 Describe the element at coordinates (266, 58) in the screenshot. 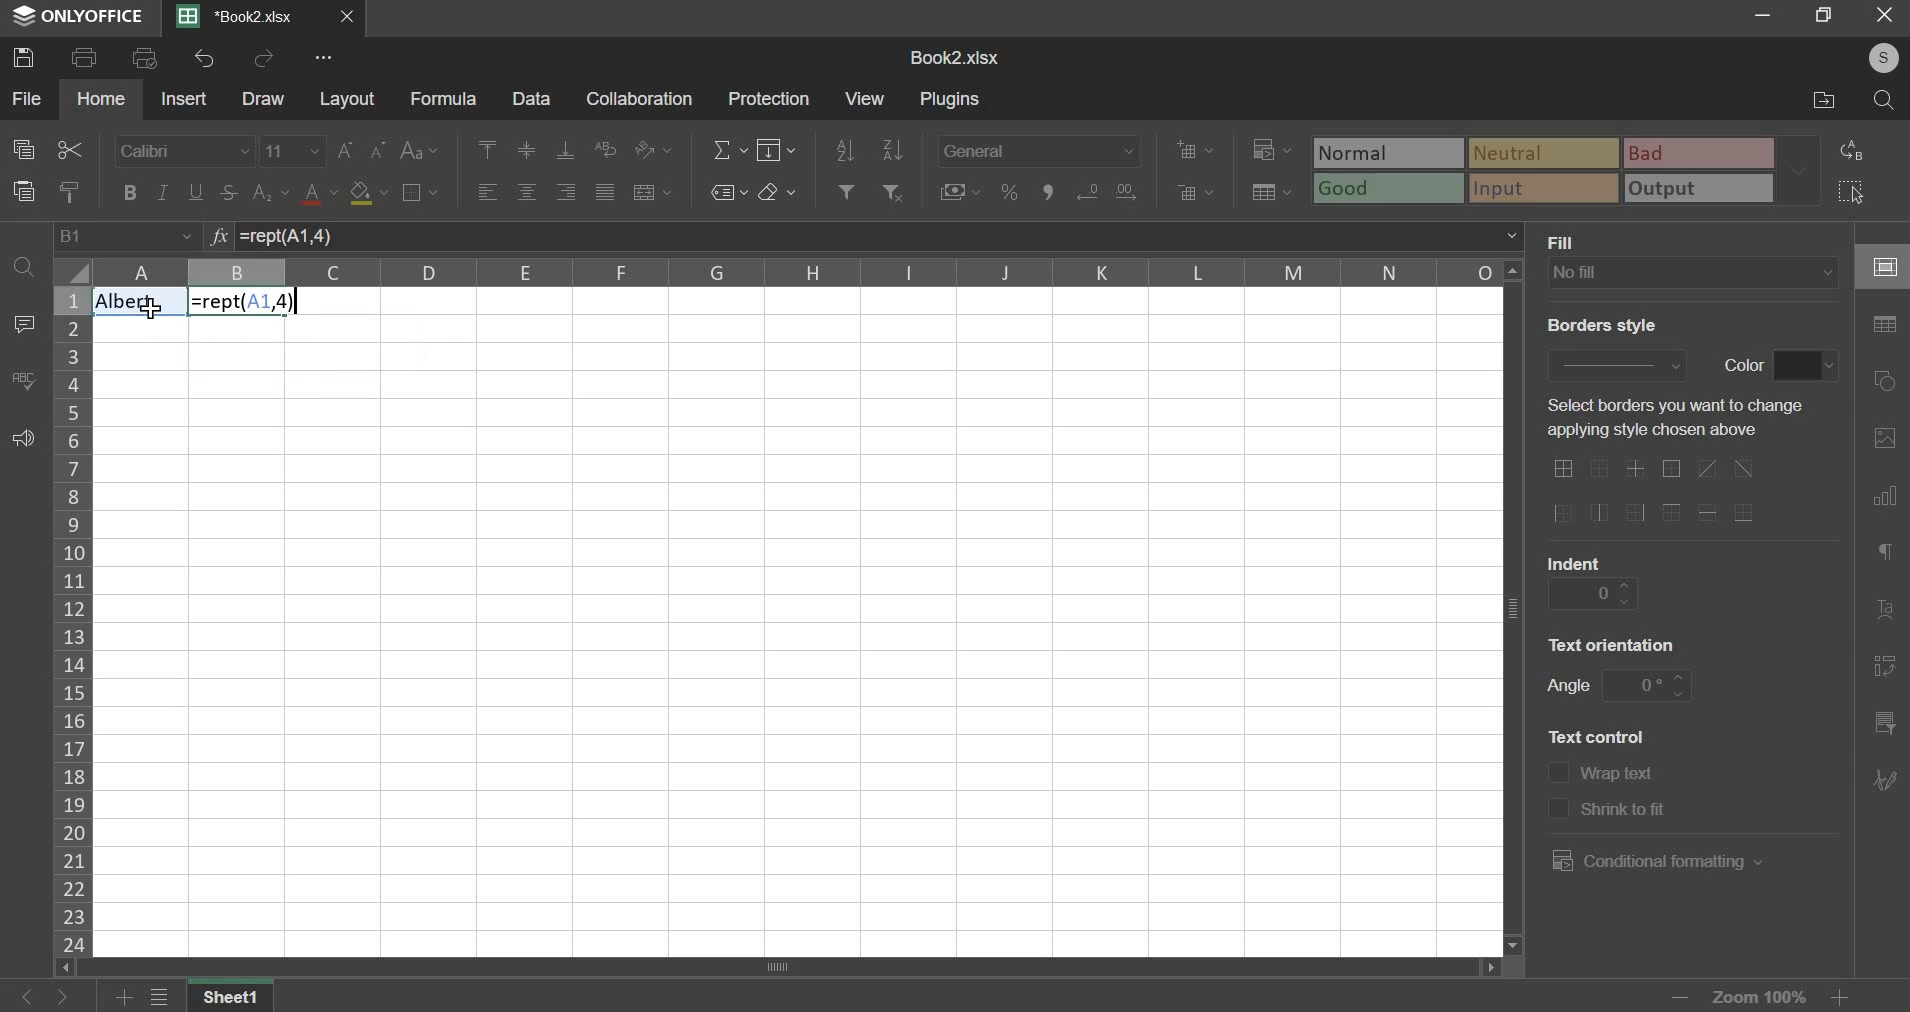

I see `redo` at that location.